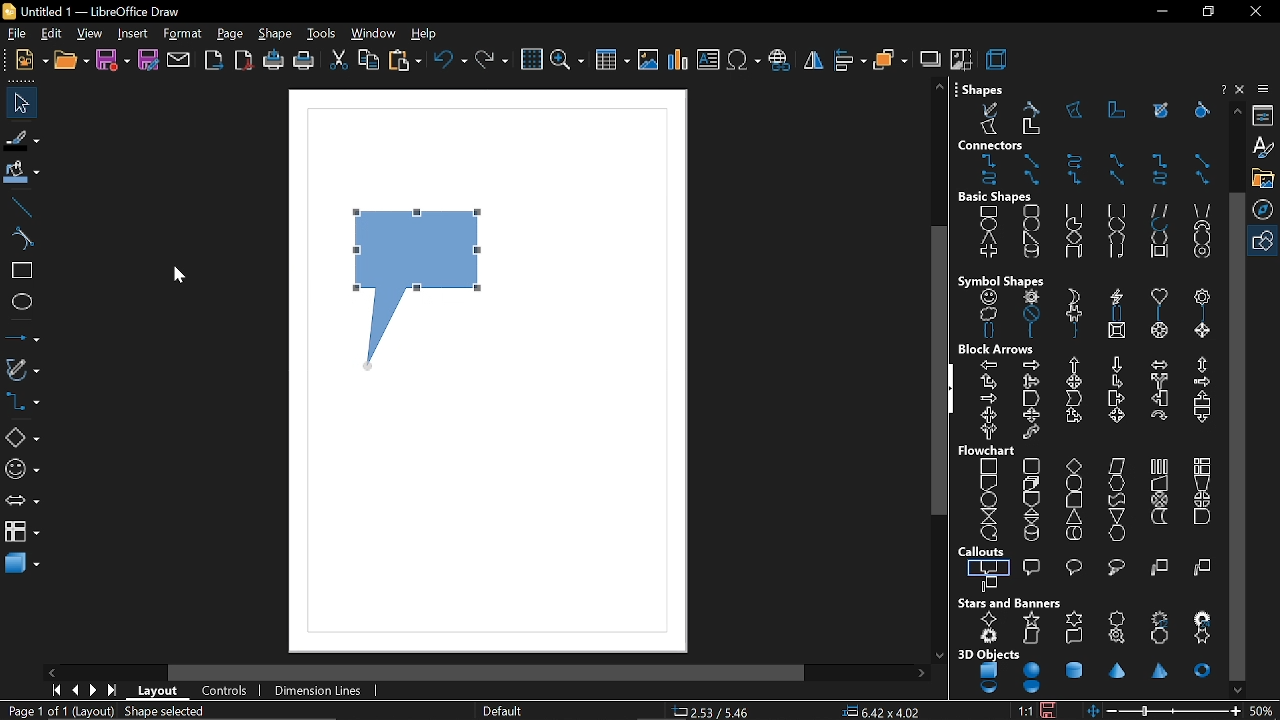 This screenshot has width=1280, height=720. I want to click on polygon 45 filled, so click(1030, 129).